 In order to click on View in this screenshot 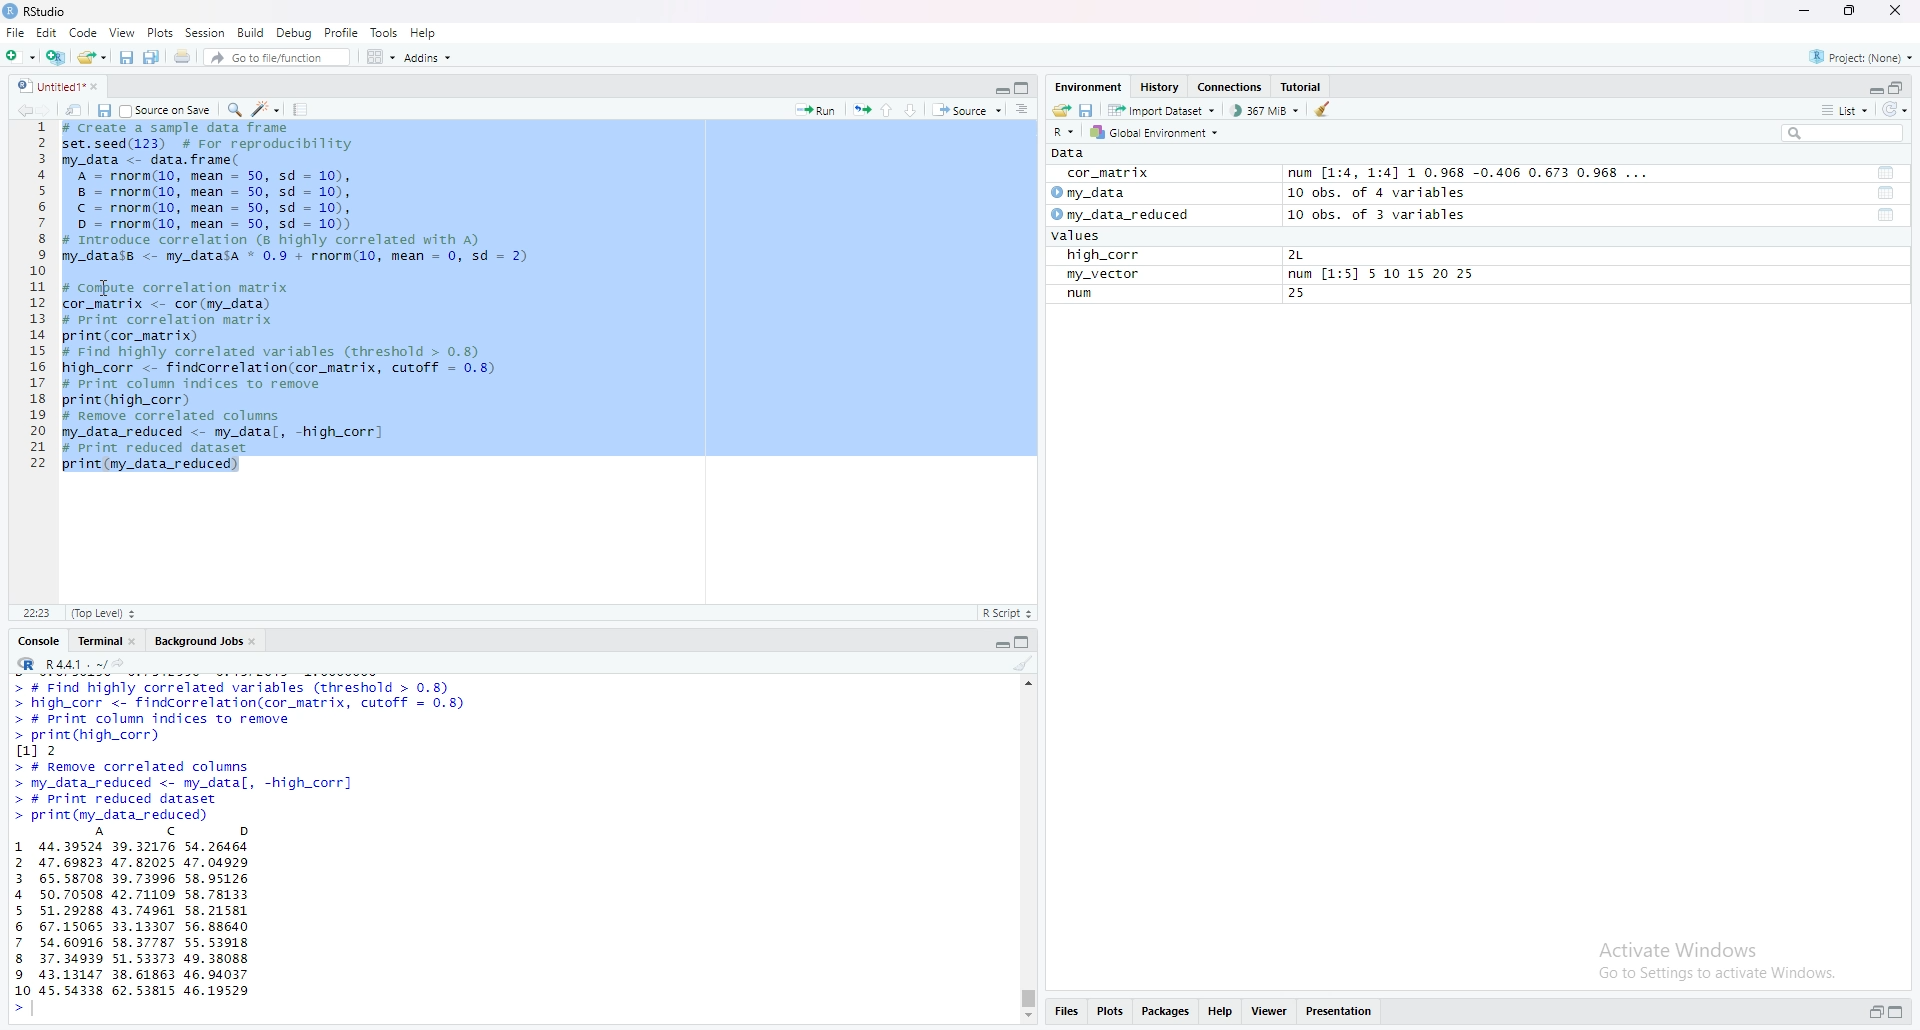, I will do `click(123, 33)`.